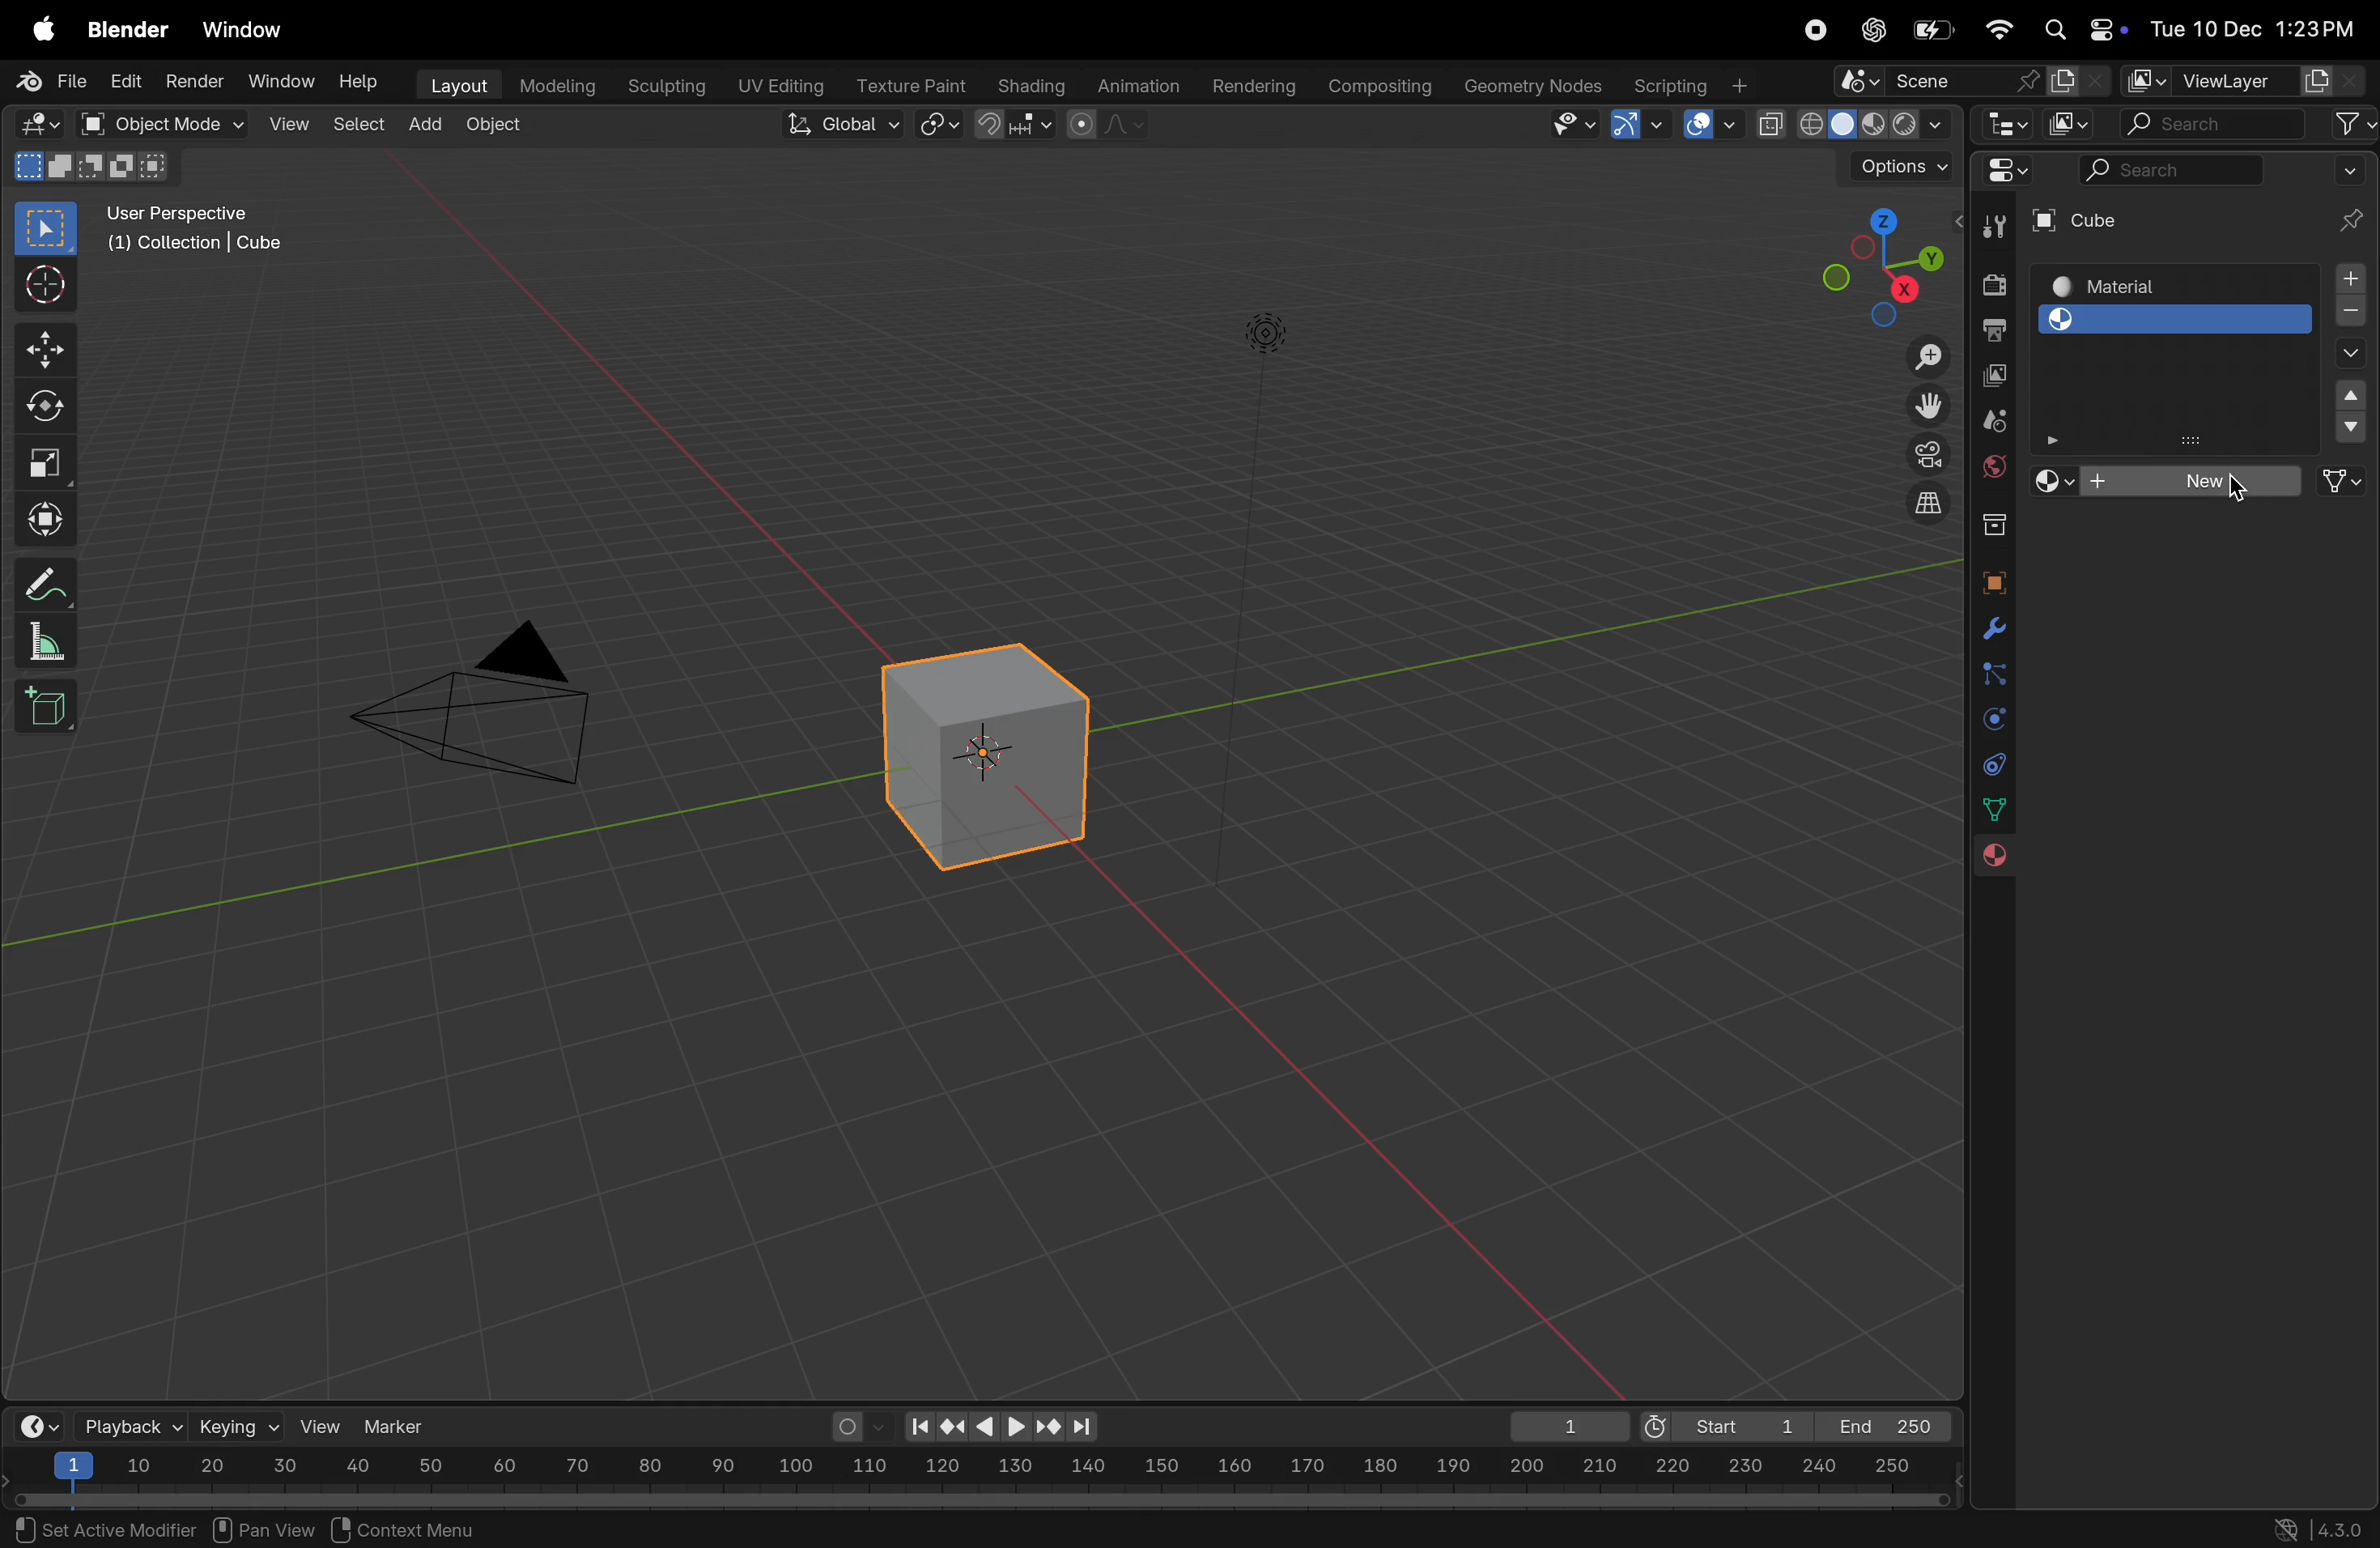 This screenshot has height=1548, width=2380. I want to click on object, so click(494, 127).